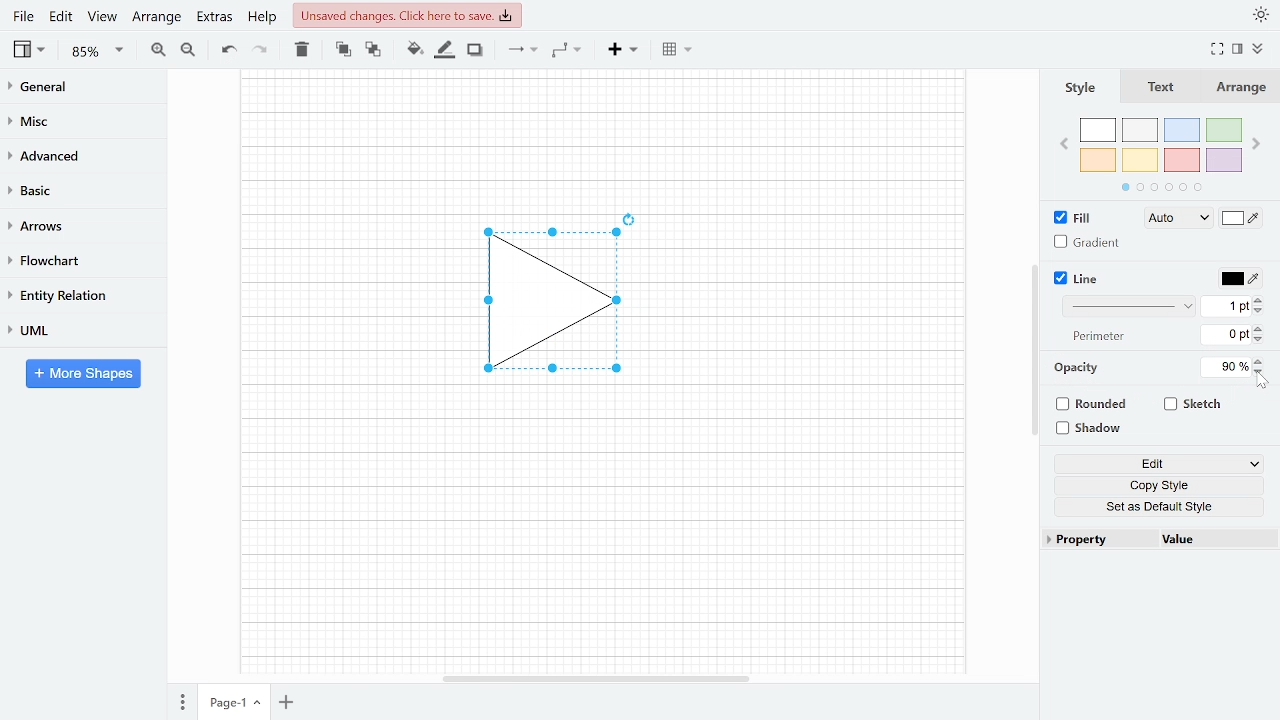 The image size is (1280, 720). Describe the element at coordinates (602, 135) in the screenshot. I see `workspace` at that location.